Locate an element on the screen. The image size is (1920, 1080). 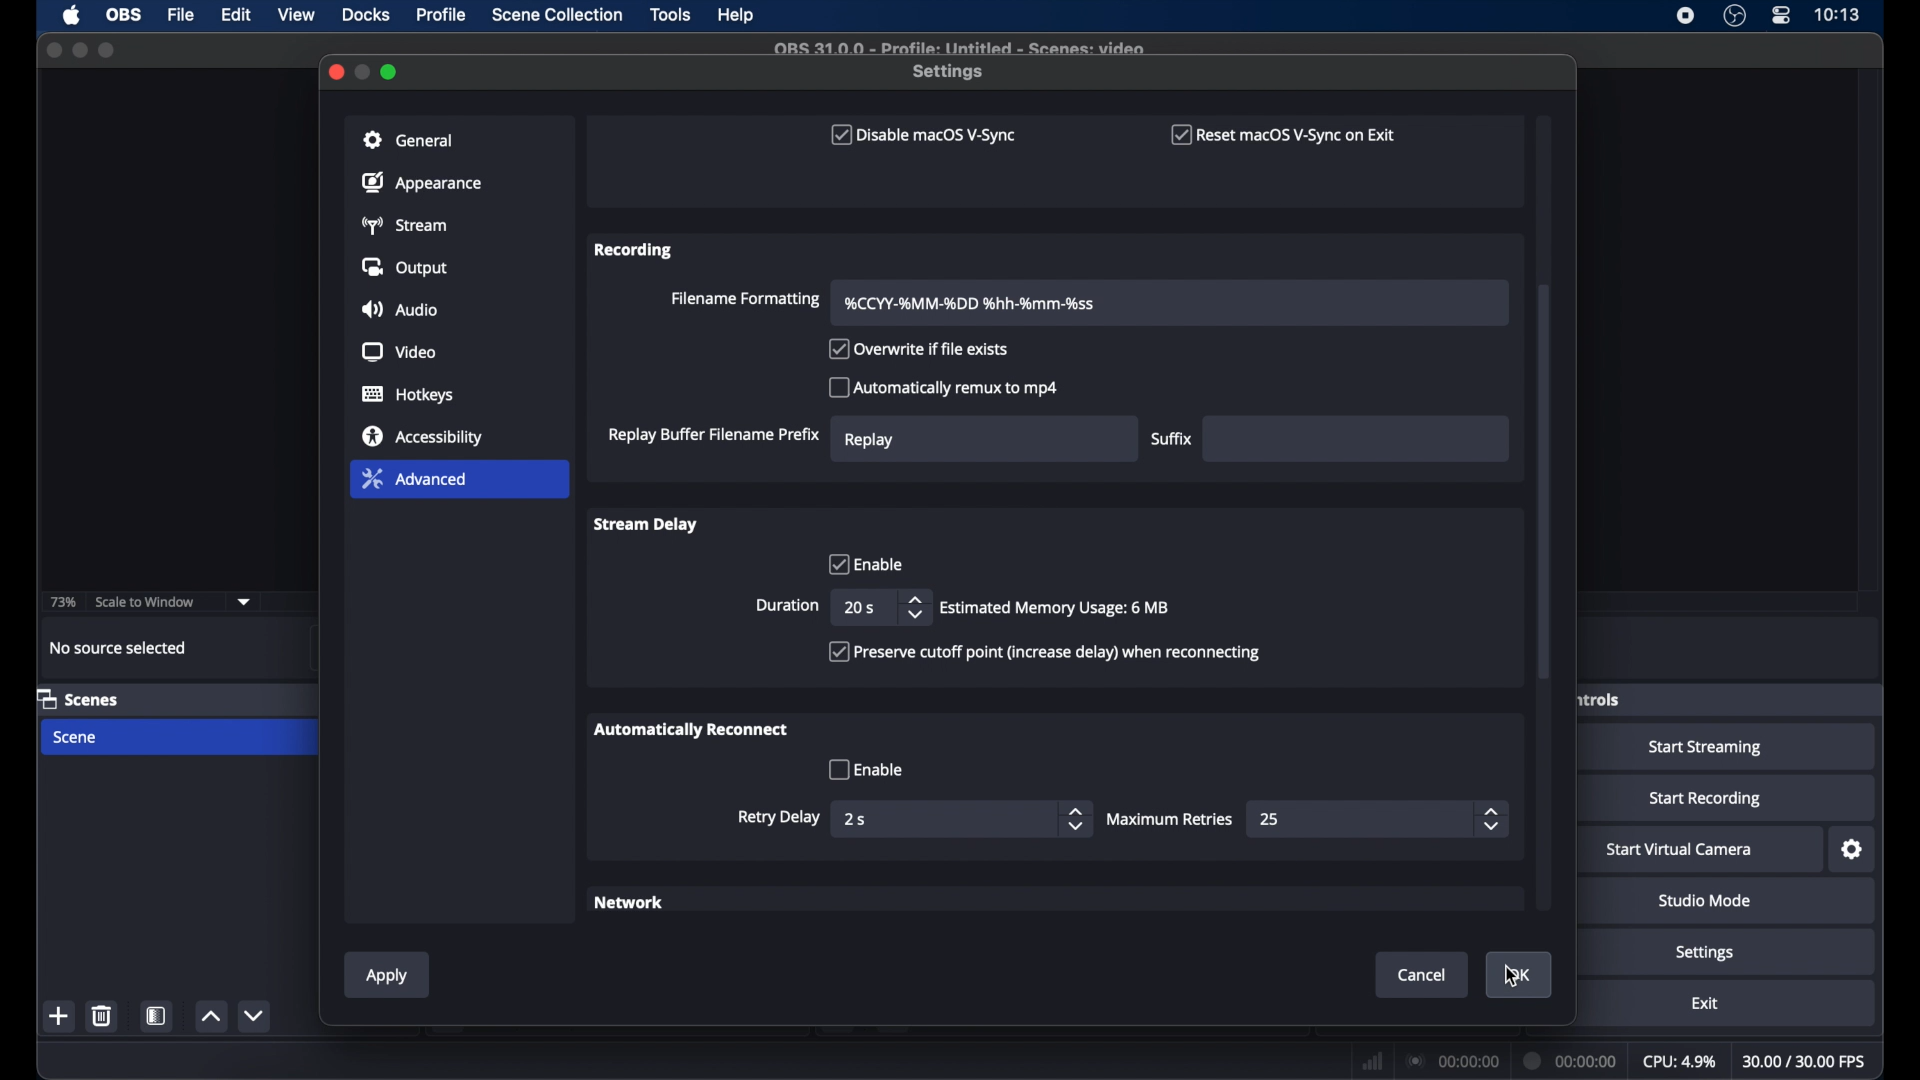
settings is located at coordinates (1706, 954).